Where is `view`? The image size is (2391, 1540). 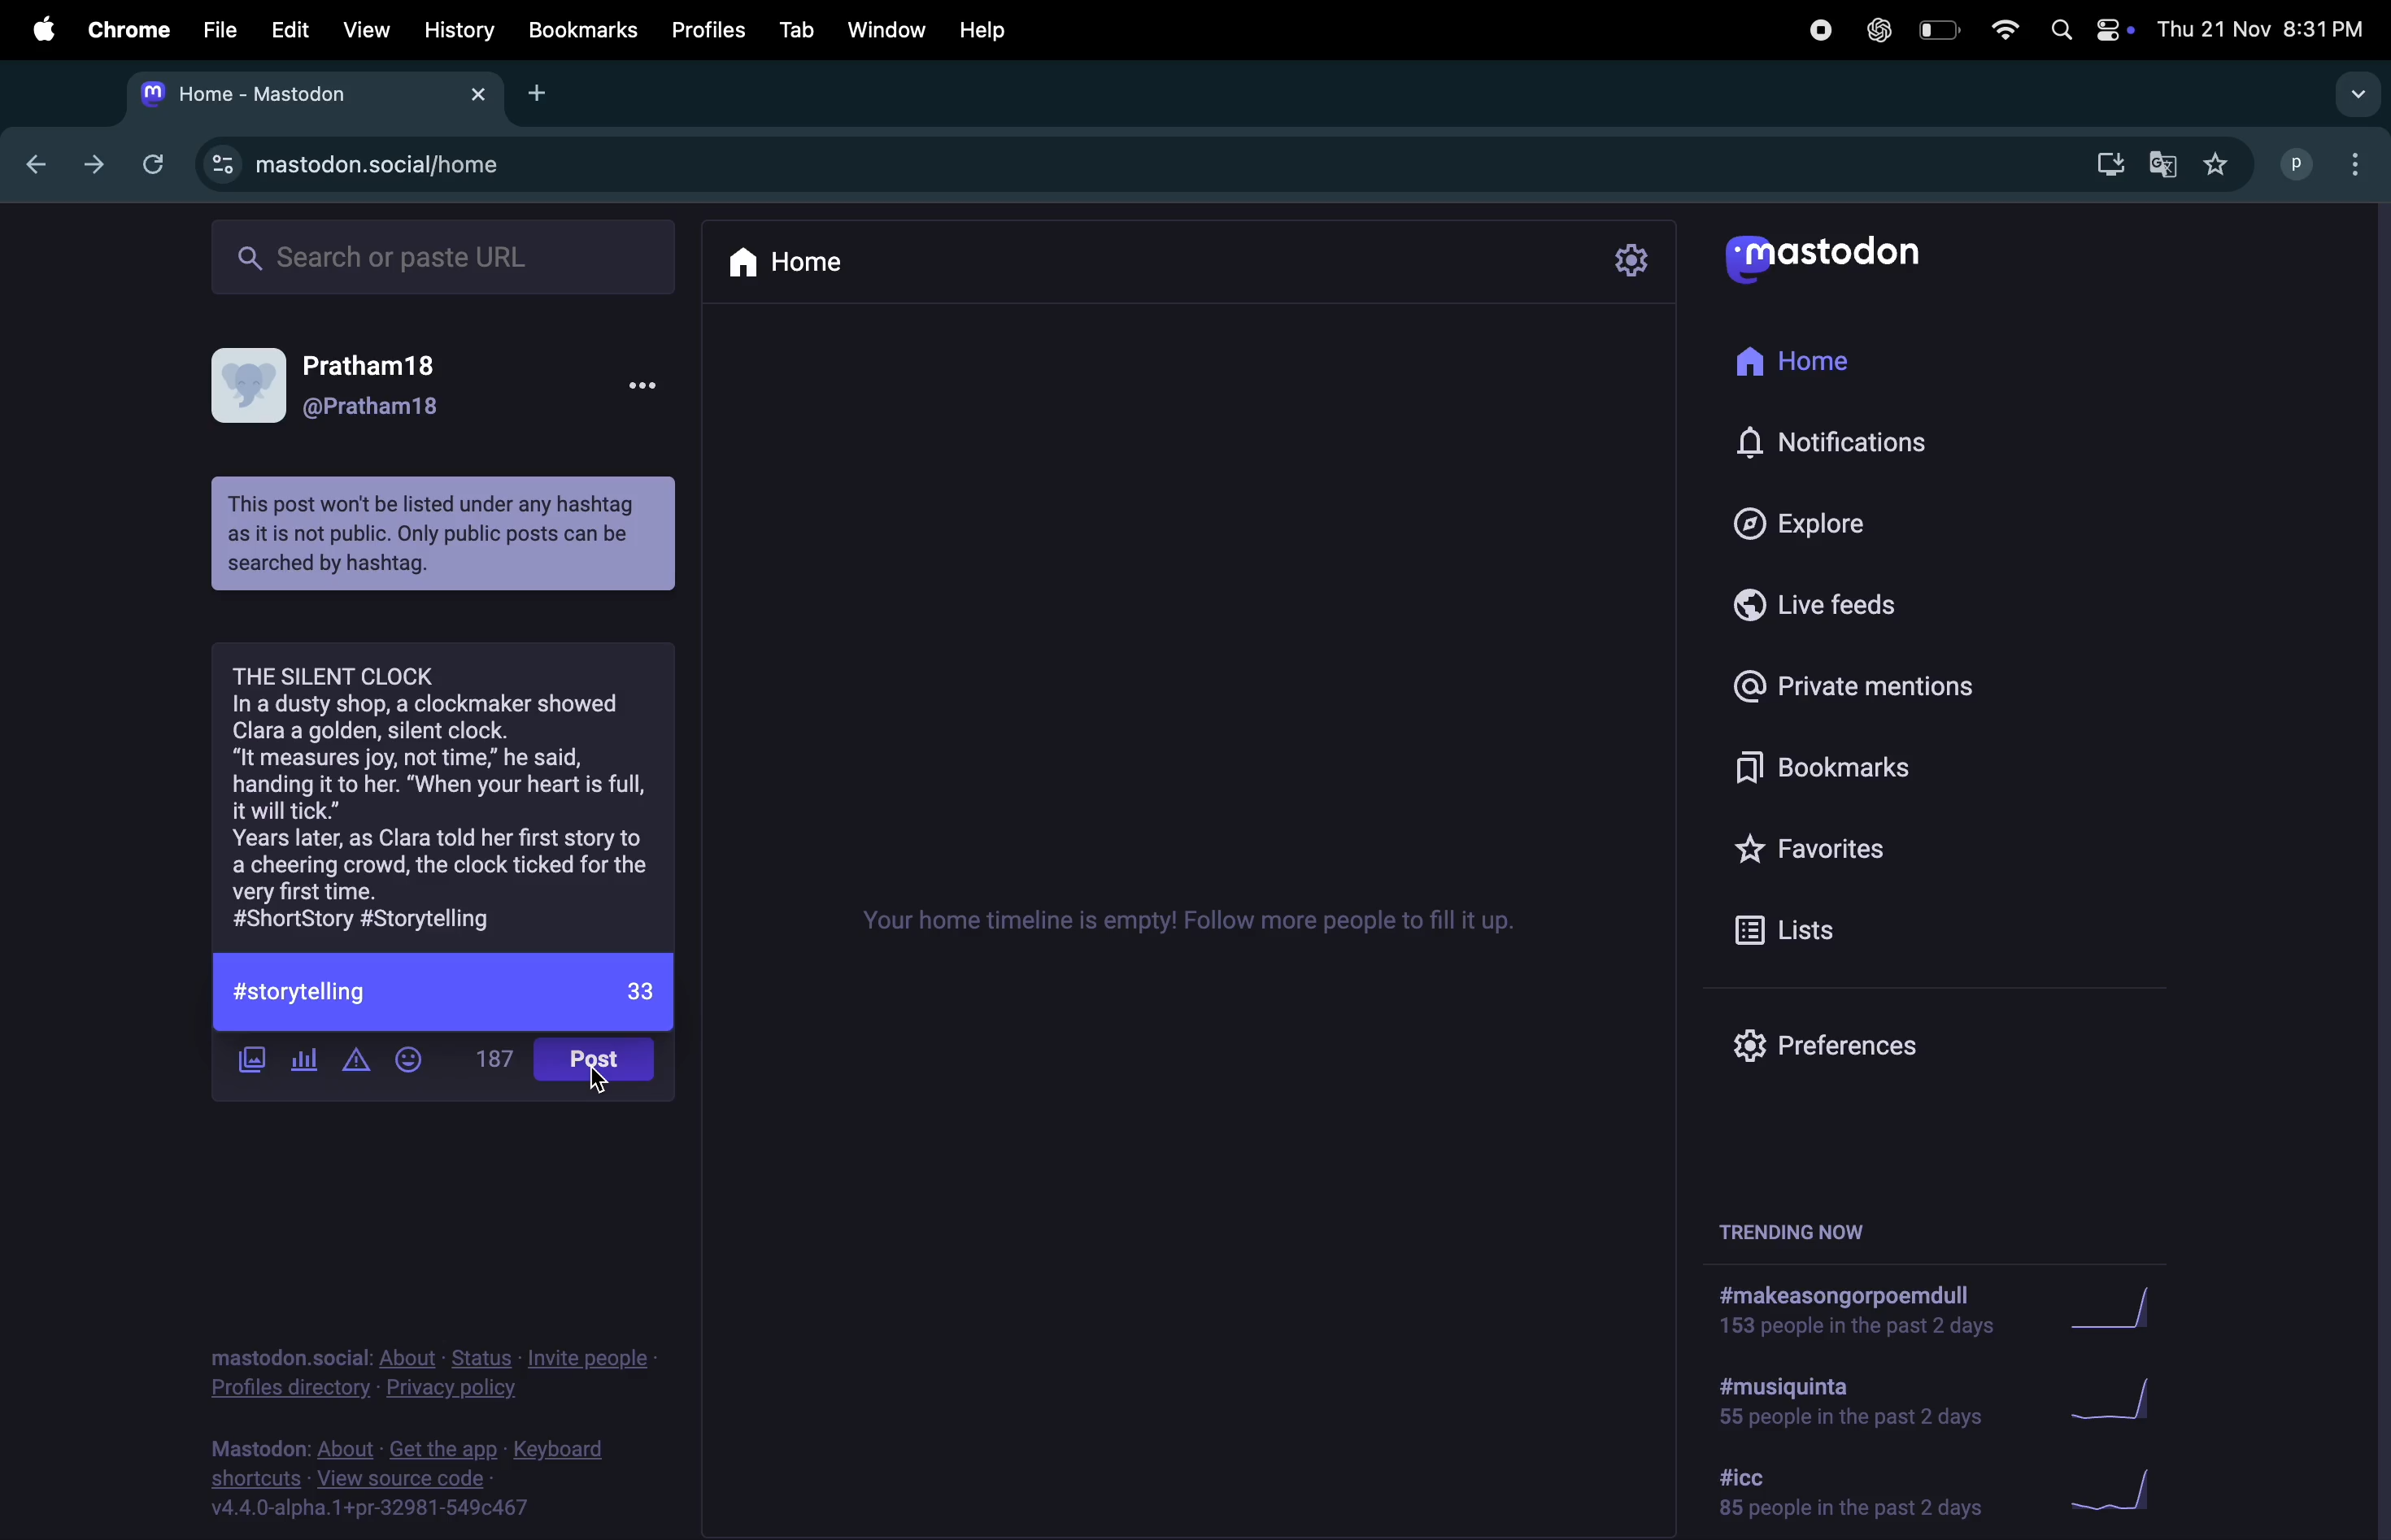
view is located at coordinates (365, 27).